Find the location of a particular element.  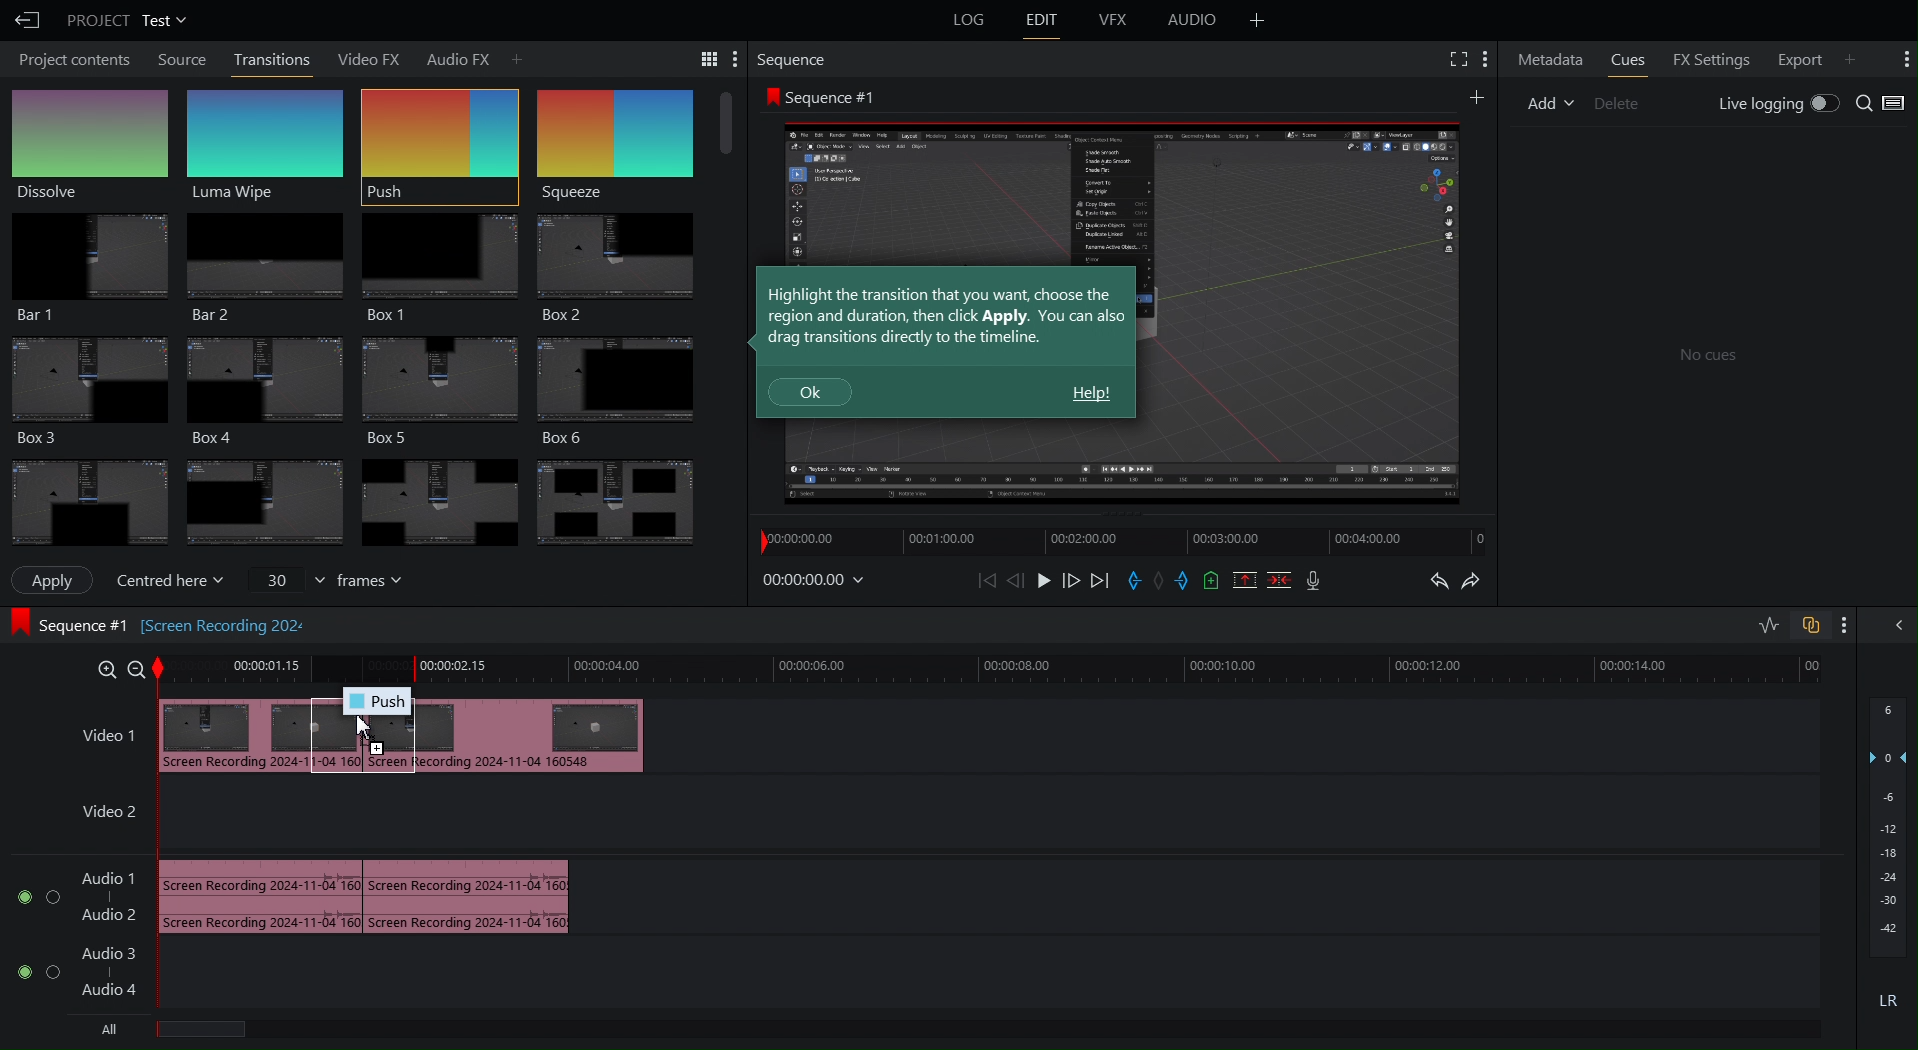

Video 1 is located at coordinates (106, 736).